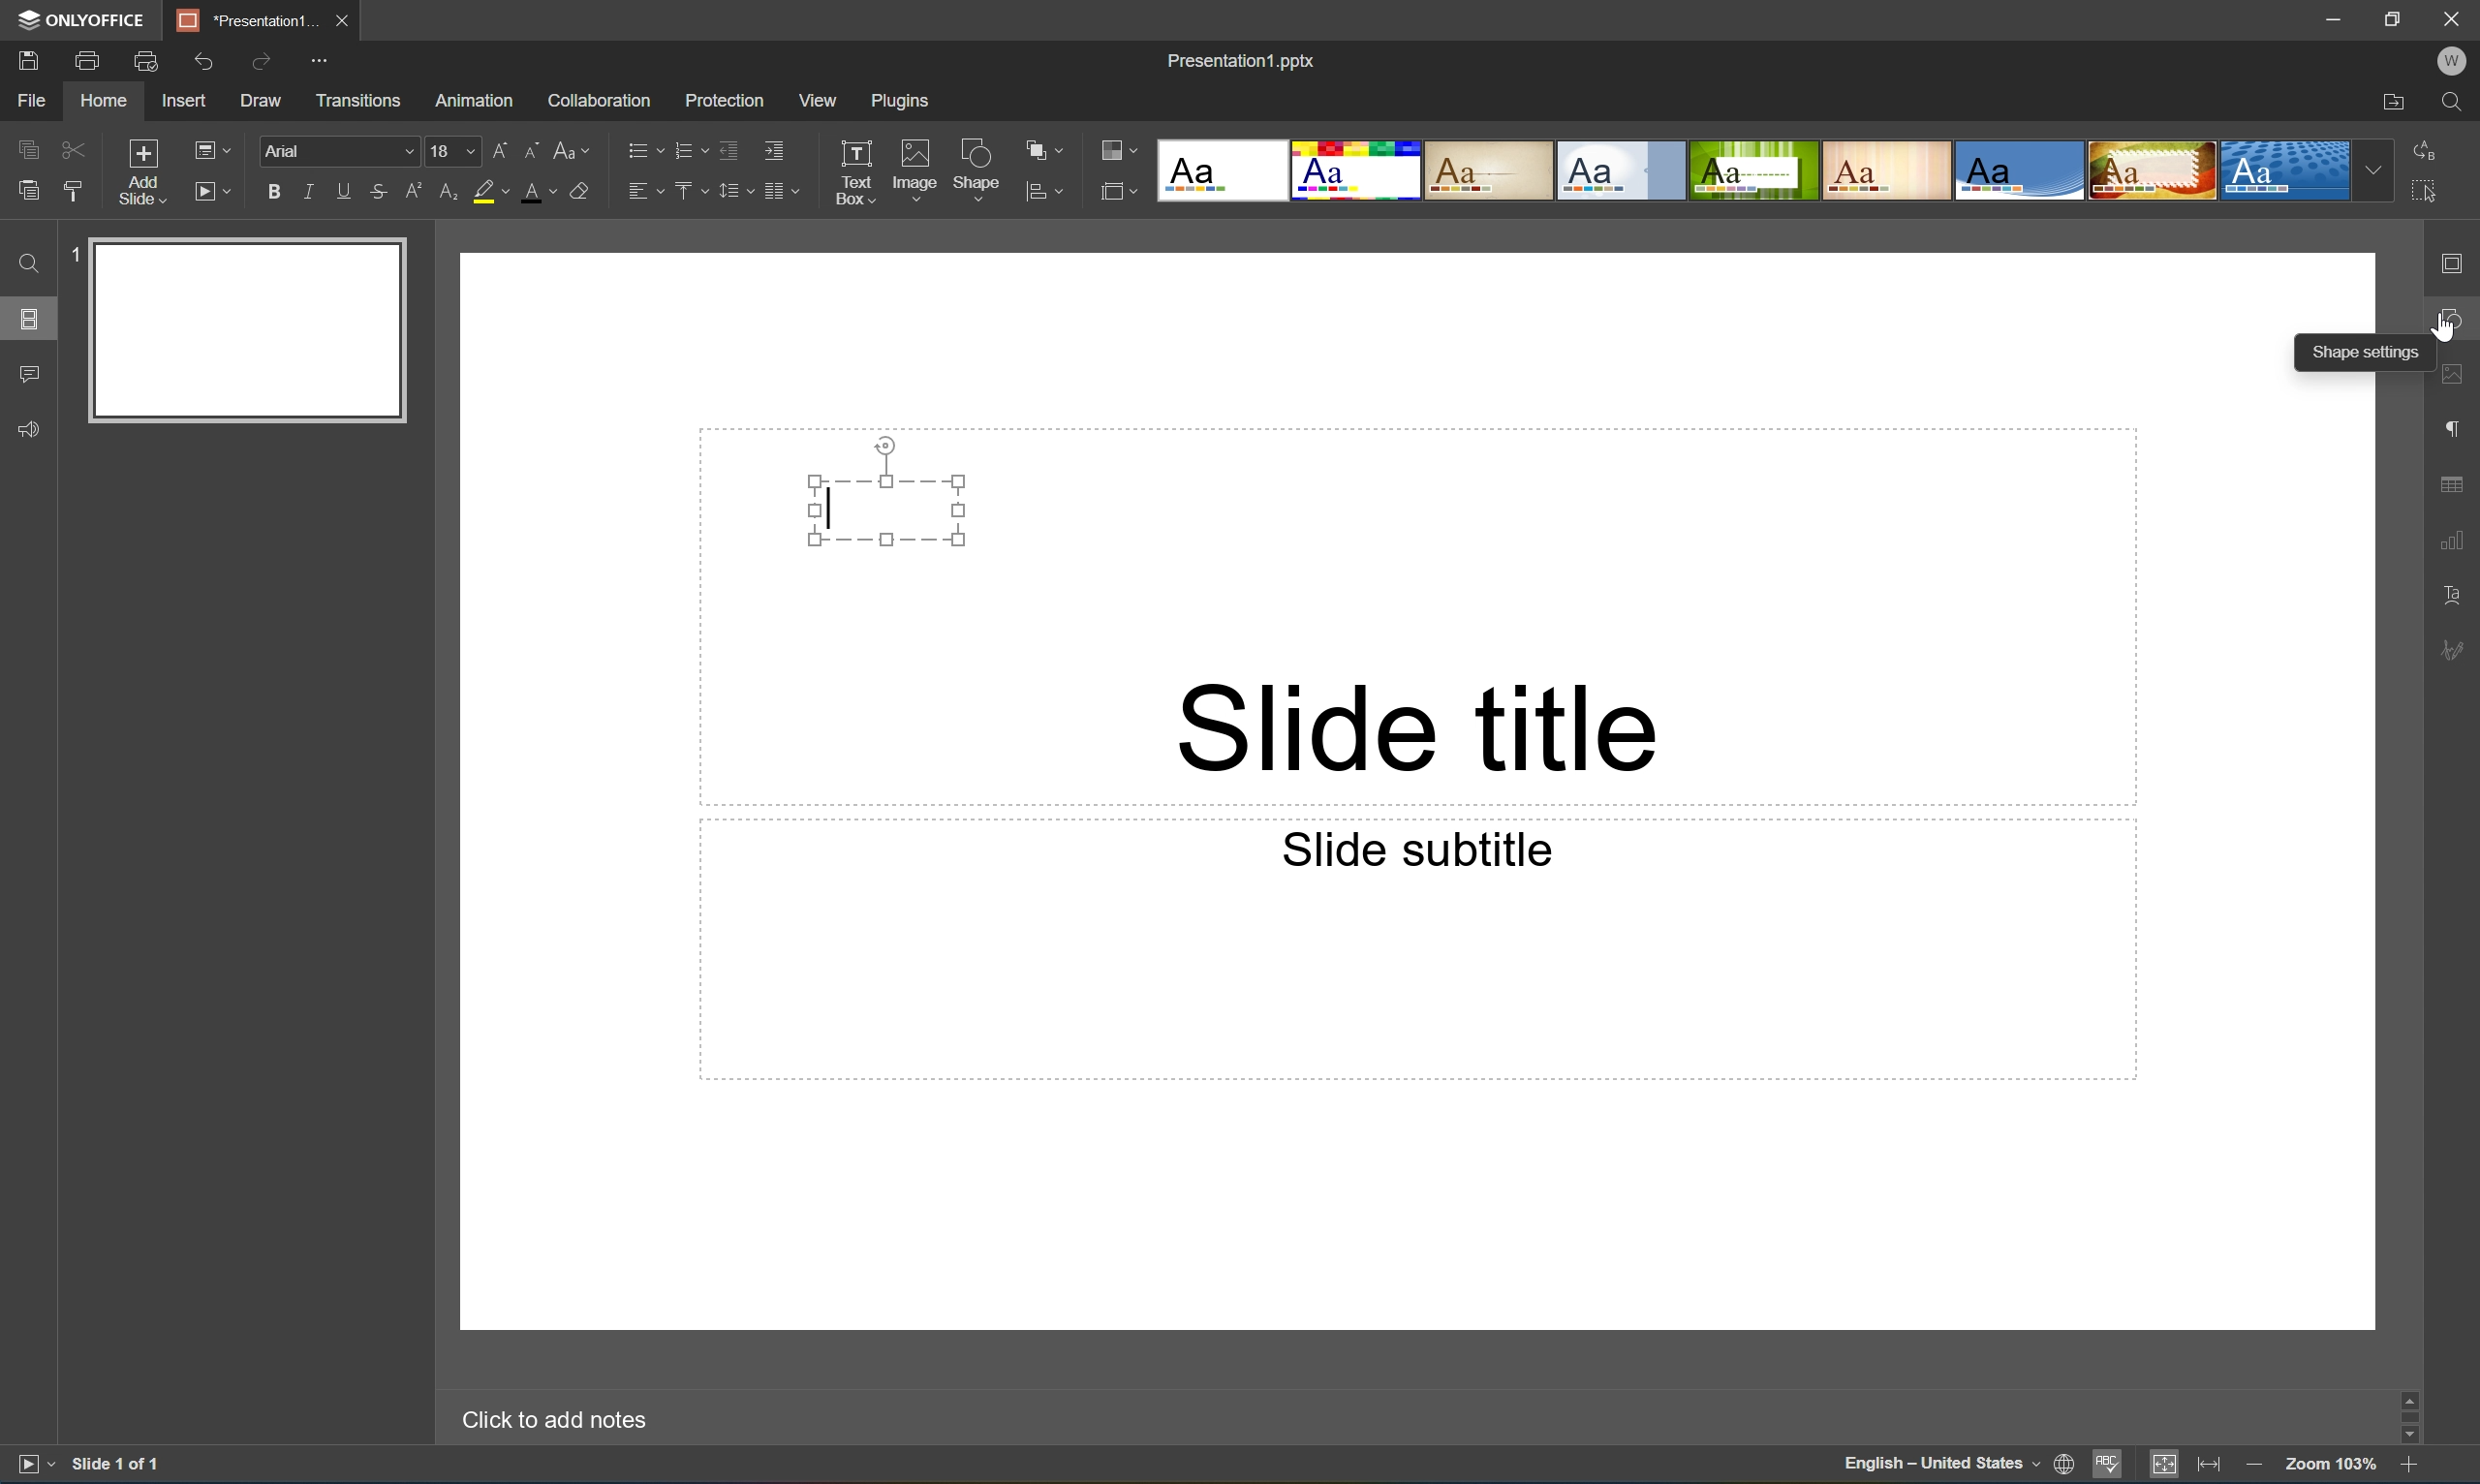 This screenshot has width=2480, height=1484. I want to click on Paste, so click(23, 191).